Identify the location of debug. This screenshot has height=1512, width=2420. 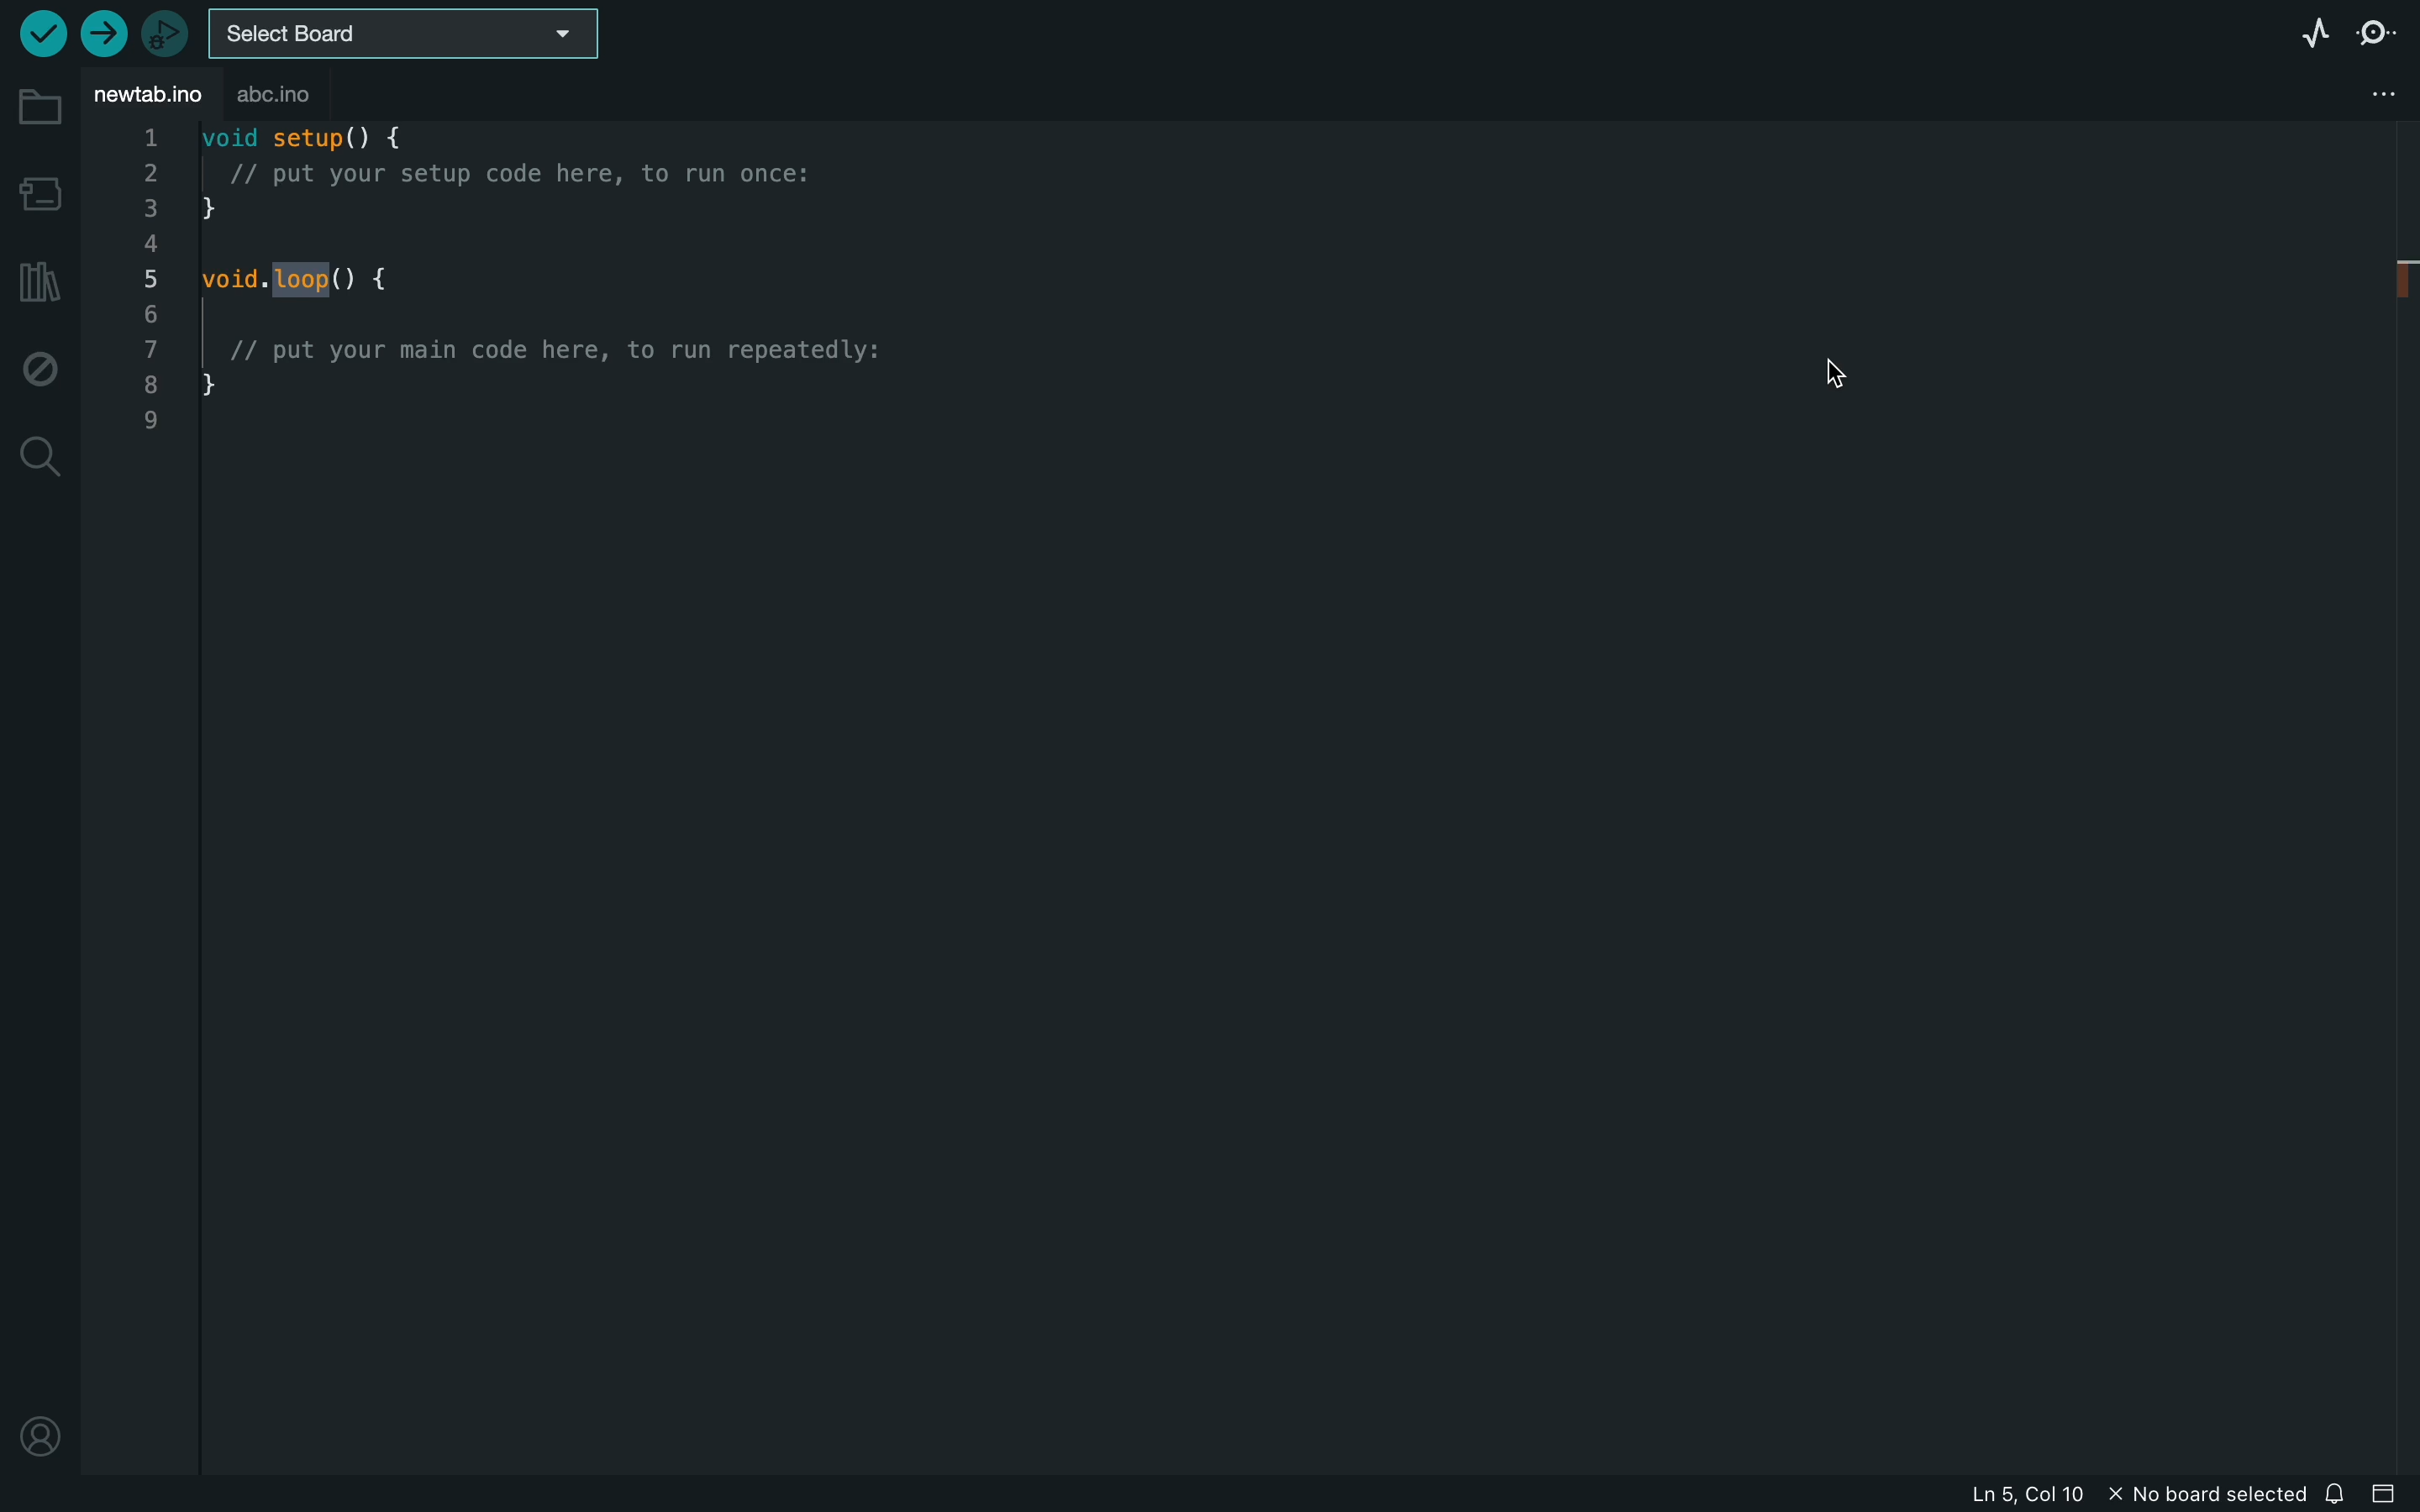
(37, 370).